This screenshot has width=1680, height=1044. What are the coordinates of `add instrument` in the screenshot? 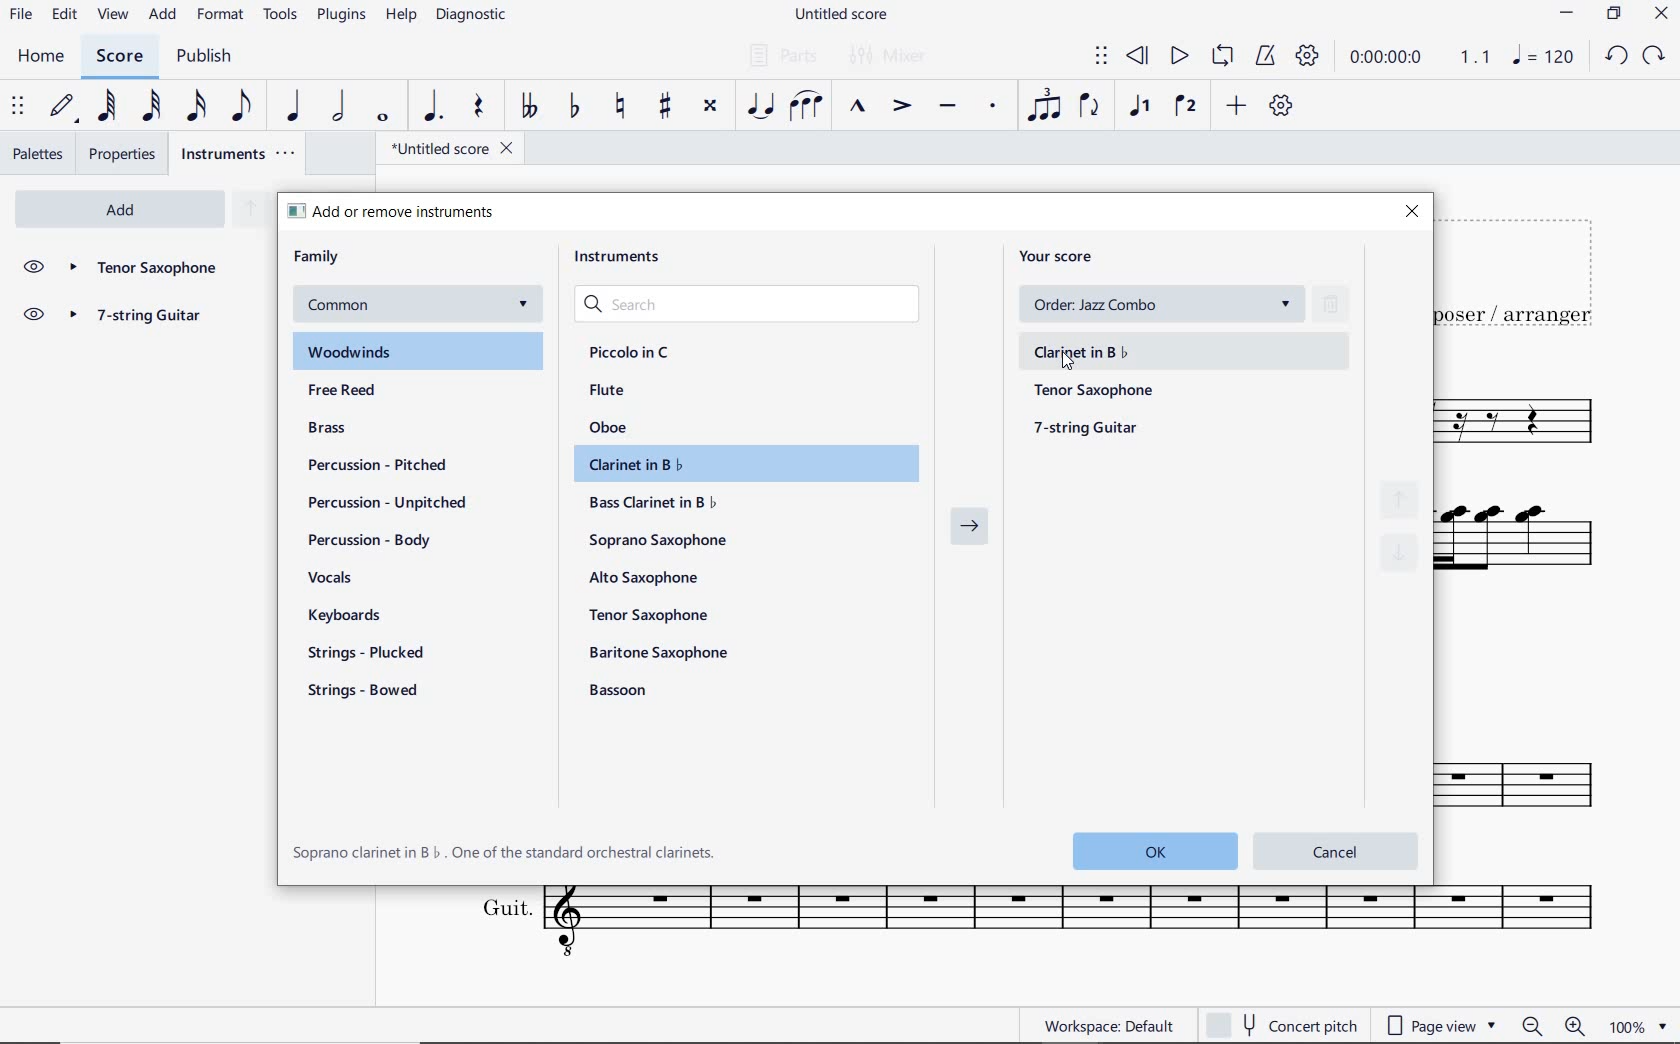 It's located at (120, 210).